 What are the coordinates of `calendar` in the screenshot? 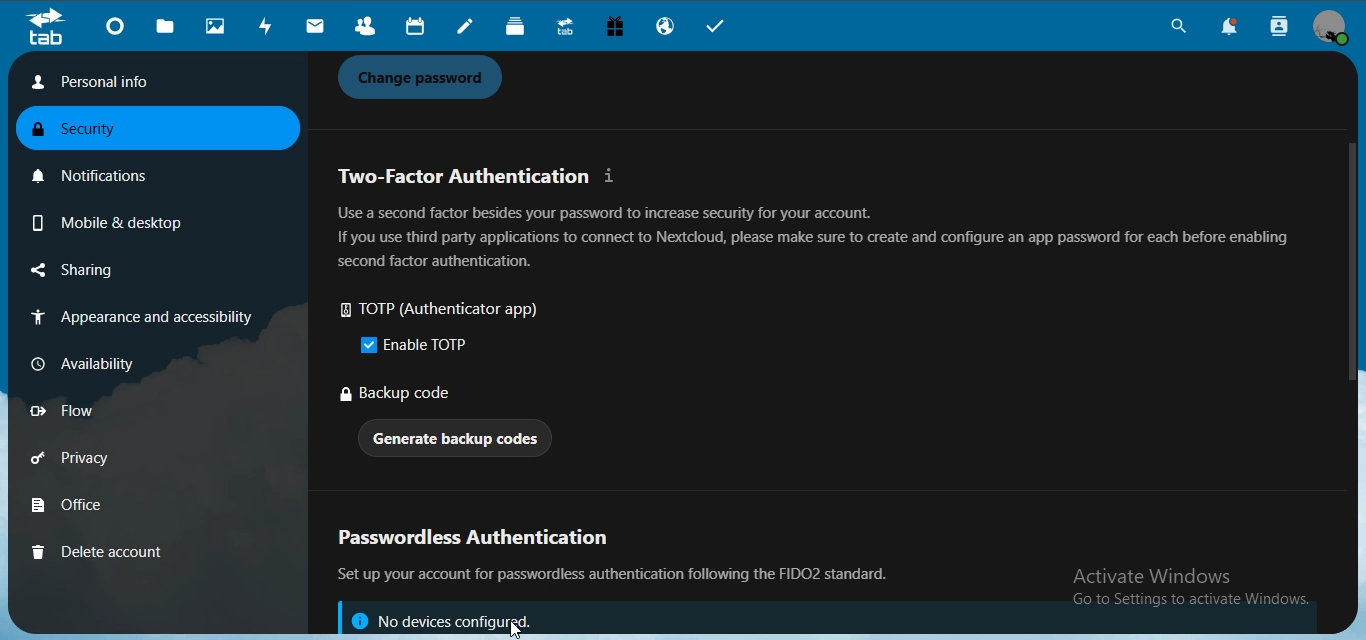 It's located at (413, 27).